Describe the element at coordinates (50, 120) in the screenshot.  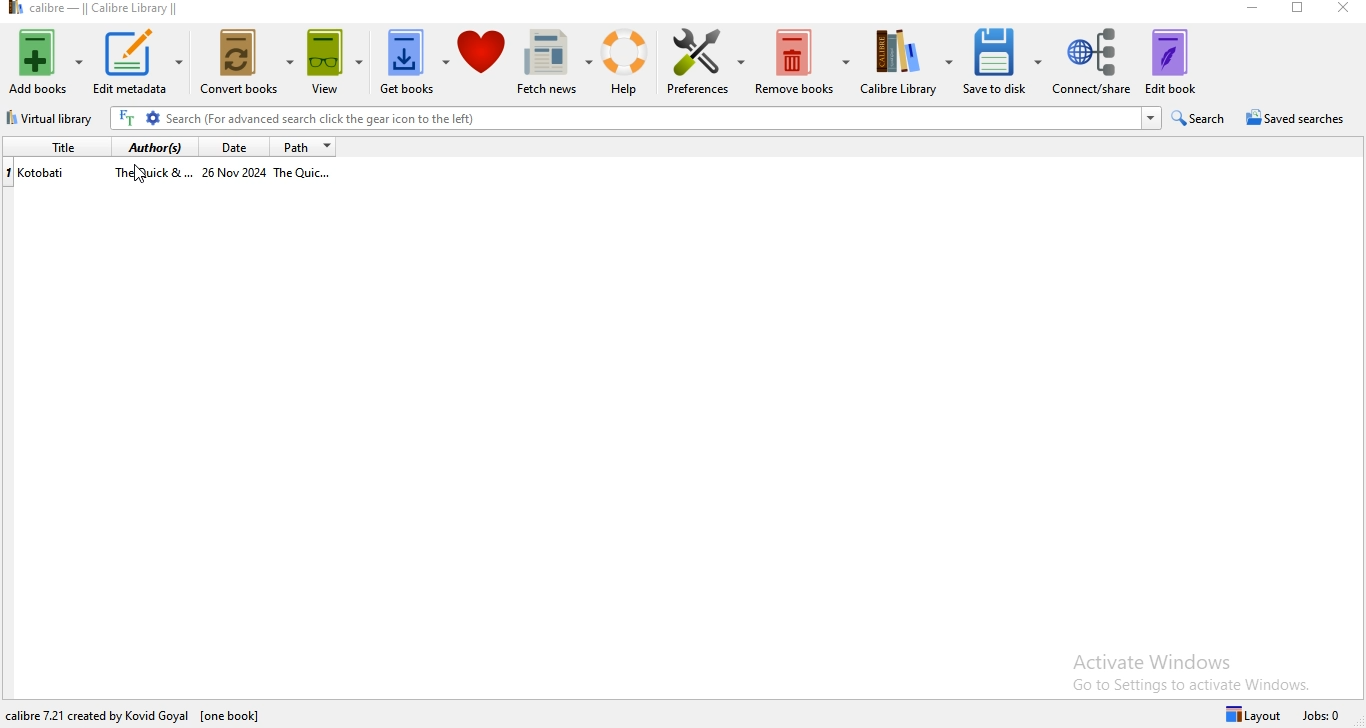
I see `virtual library` at that location.